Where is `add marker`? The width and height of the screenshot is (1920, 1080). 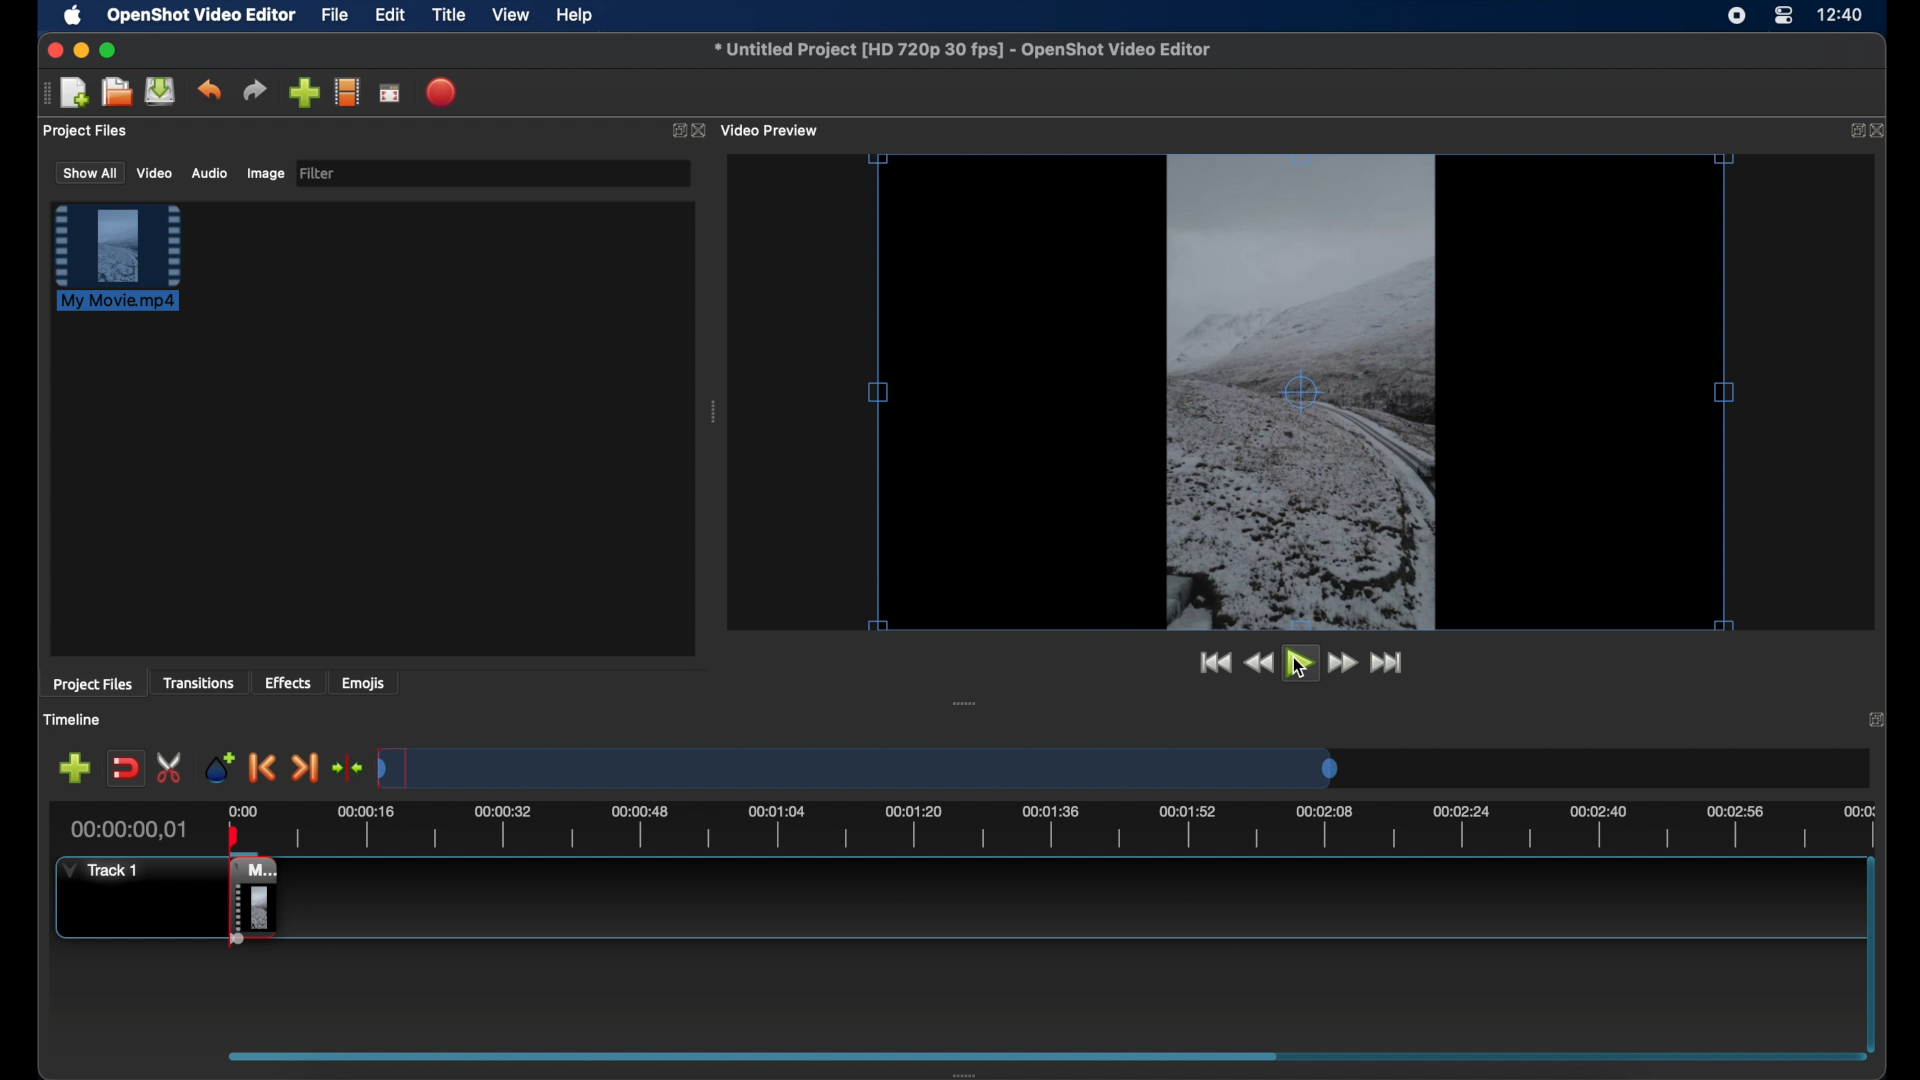
add marker is located at coordinates (218, 766).